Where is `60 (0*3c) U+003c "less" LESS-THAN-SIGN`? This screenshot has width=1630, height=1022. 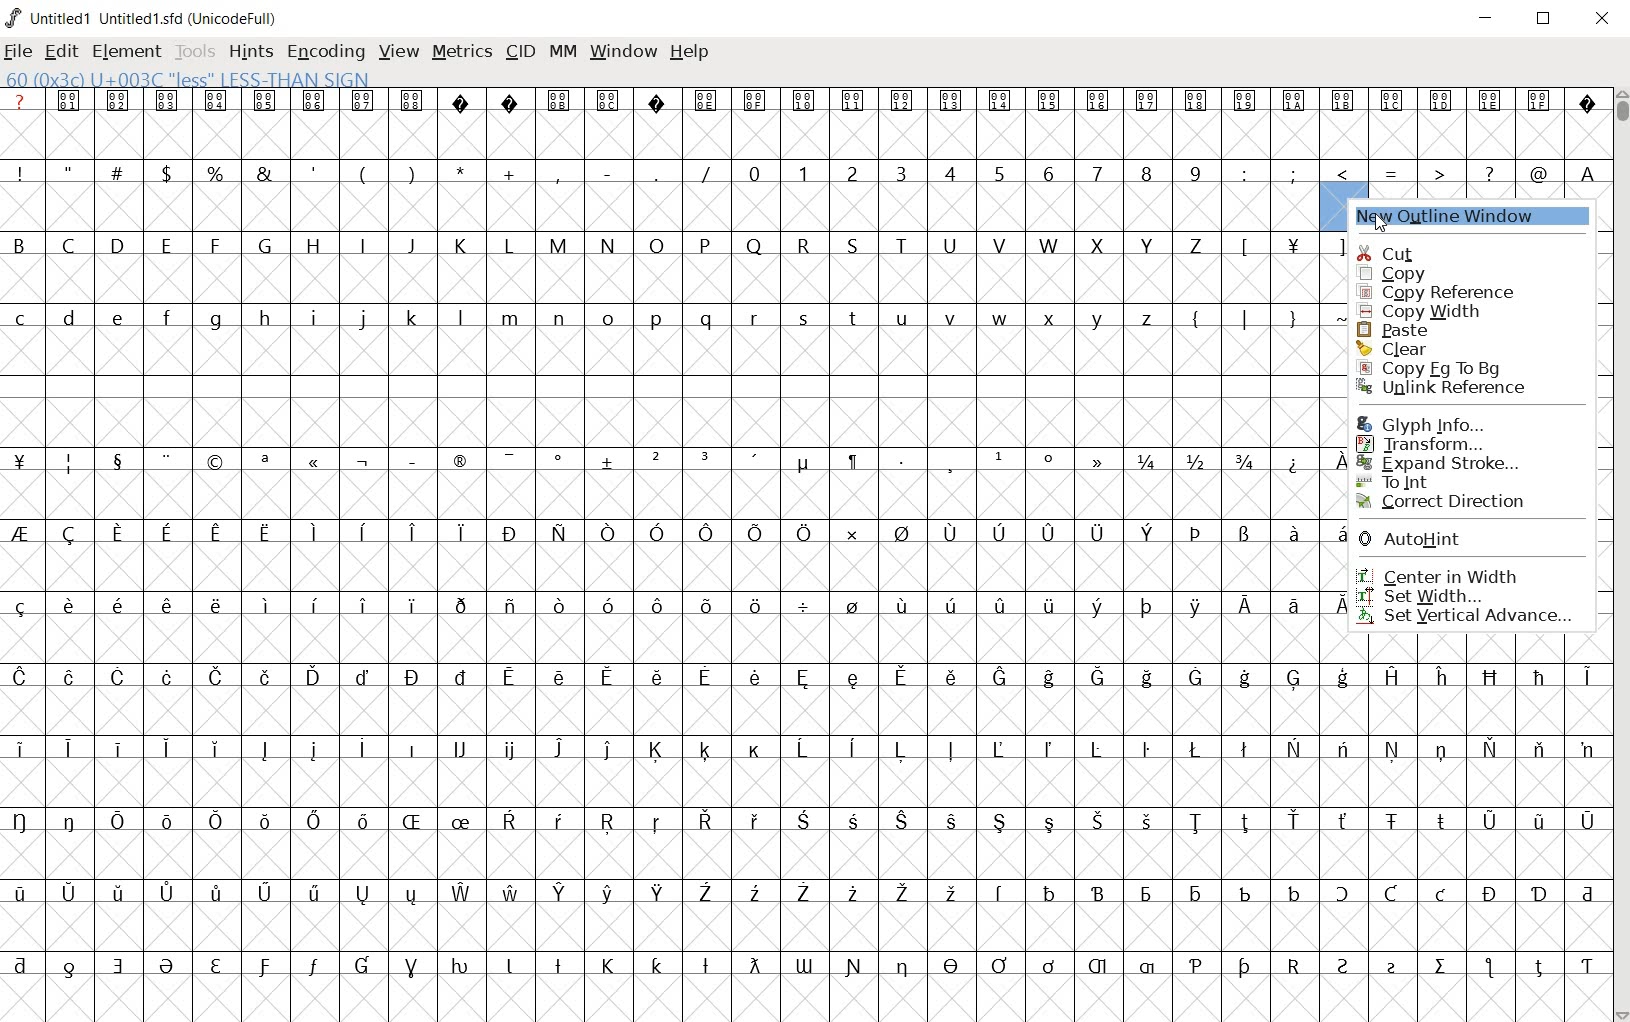
60 (0*3c) U+003c "less" LESS-THAN-SIGN is located at coordinates (188, 76).